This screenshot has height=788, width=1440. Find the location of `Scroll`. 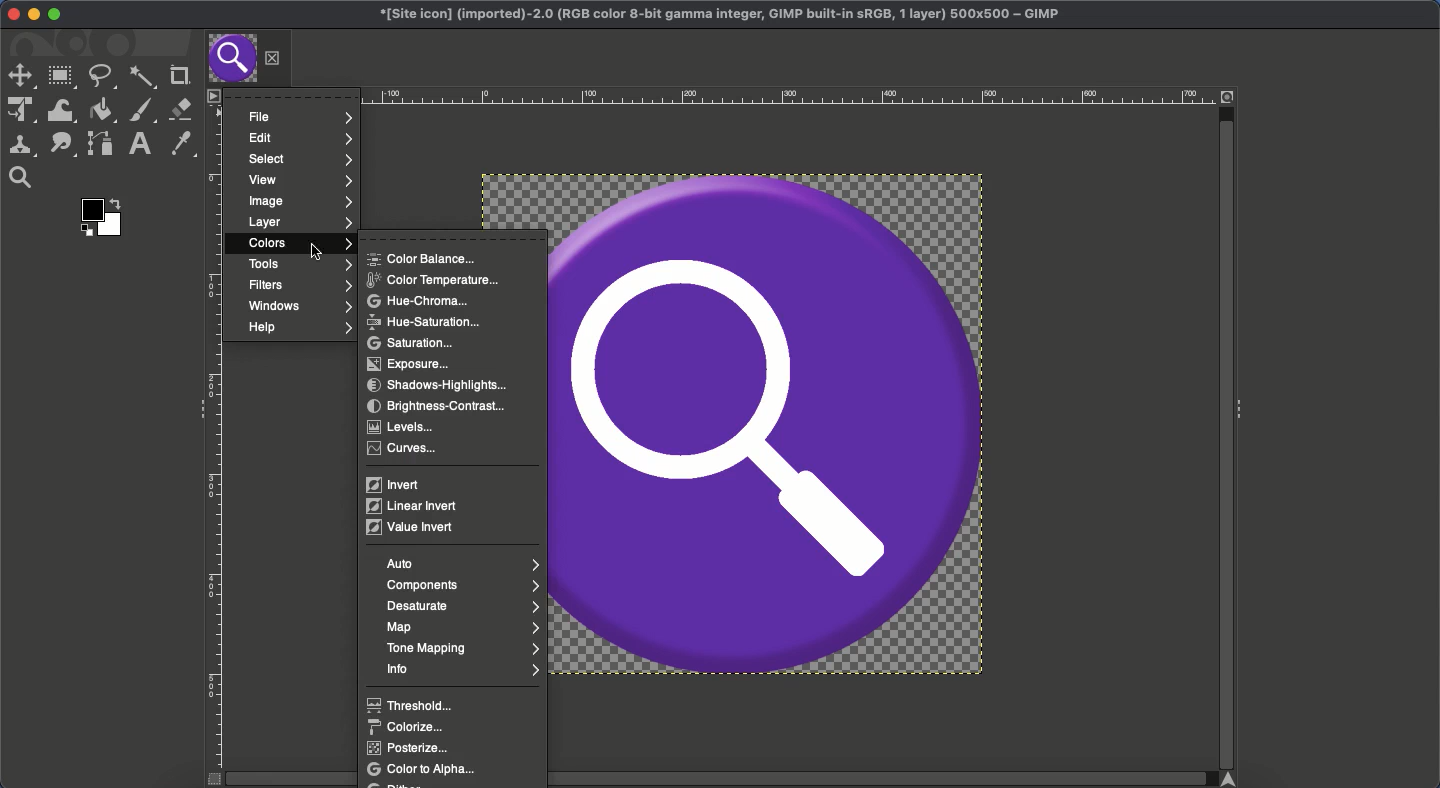

Scroll is located at coordinates (724, 782).